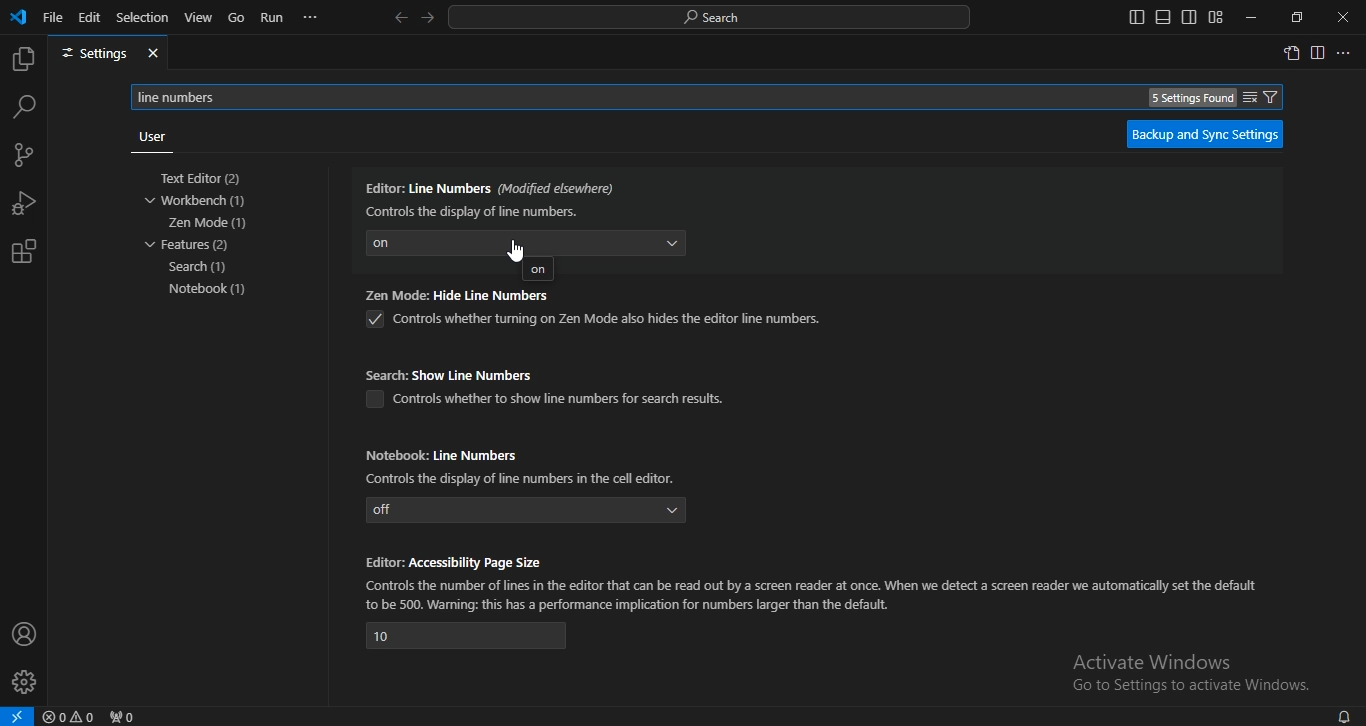 This screenshot has height=726, width=1366. I want to click on ..., so click(1345, 54).